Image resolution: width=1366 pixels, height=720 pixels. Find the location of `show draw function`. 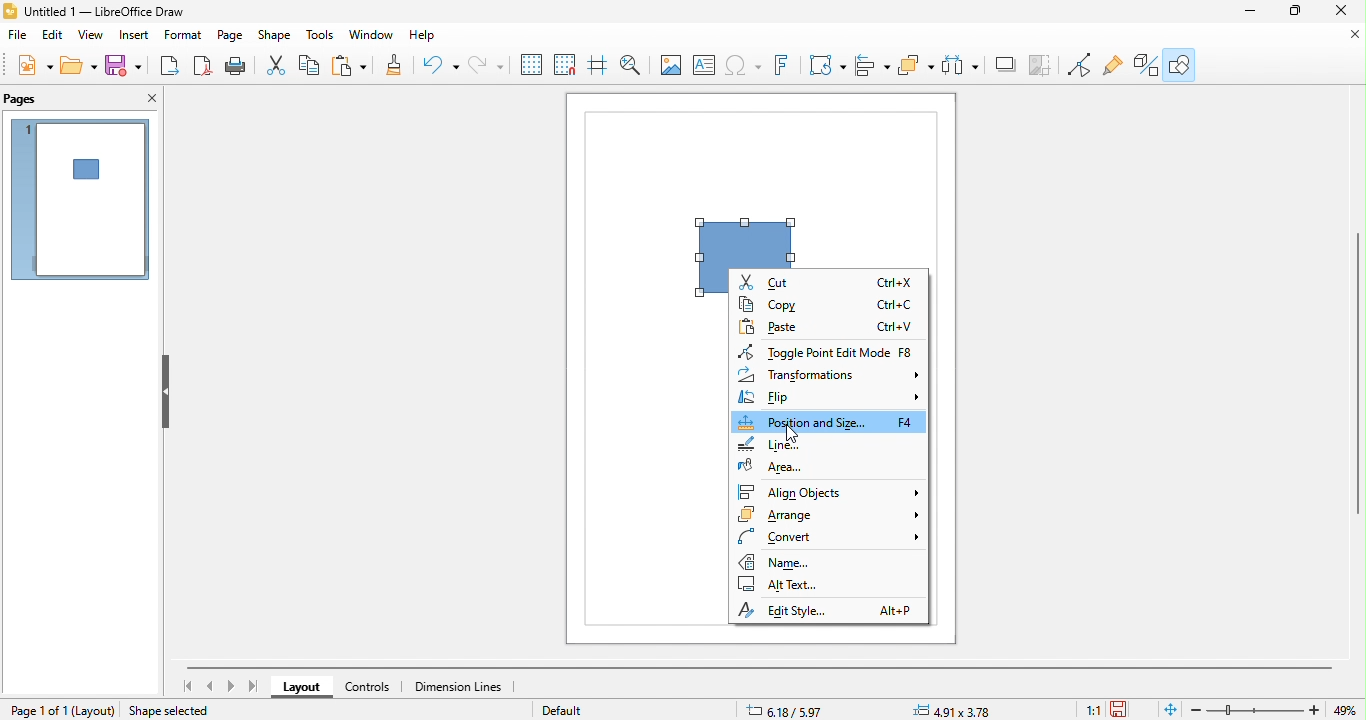

show draw function is located at coordinates (1179, 63).